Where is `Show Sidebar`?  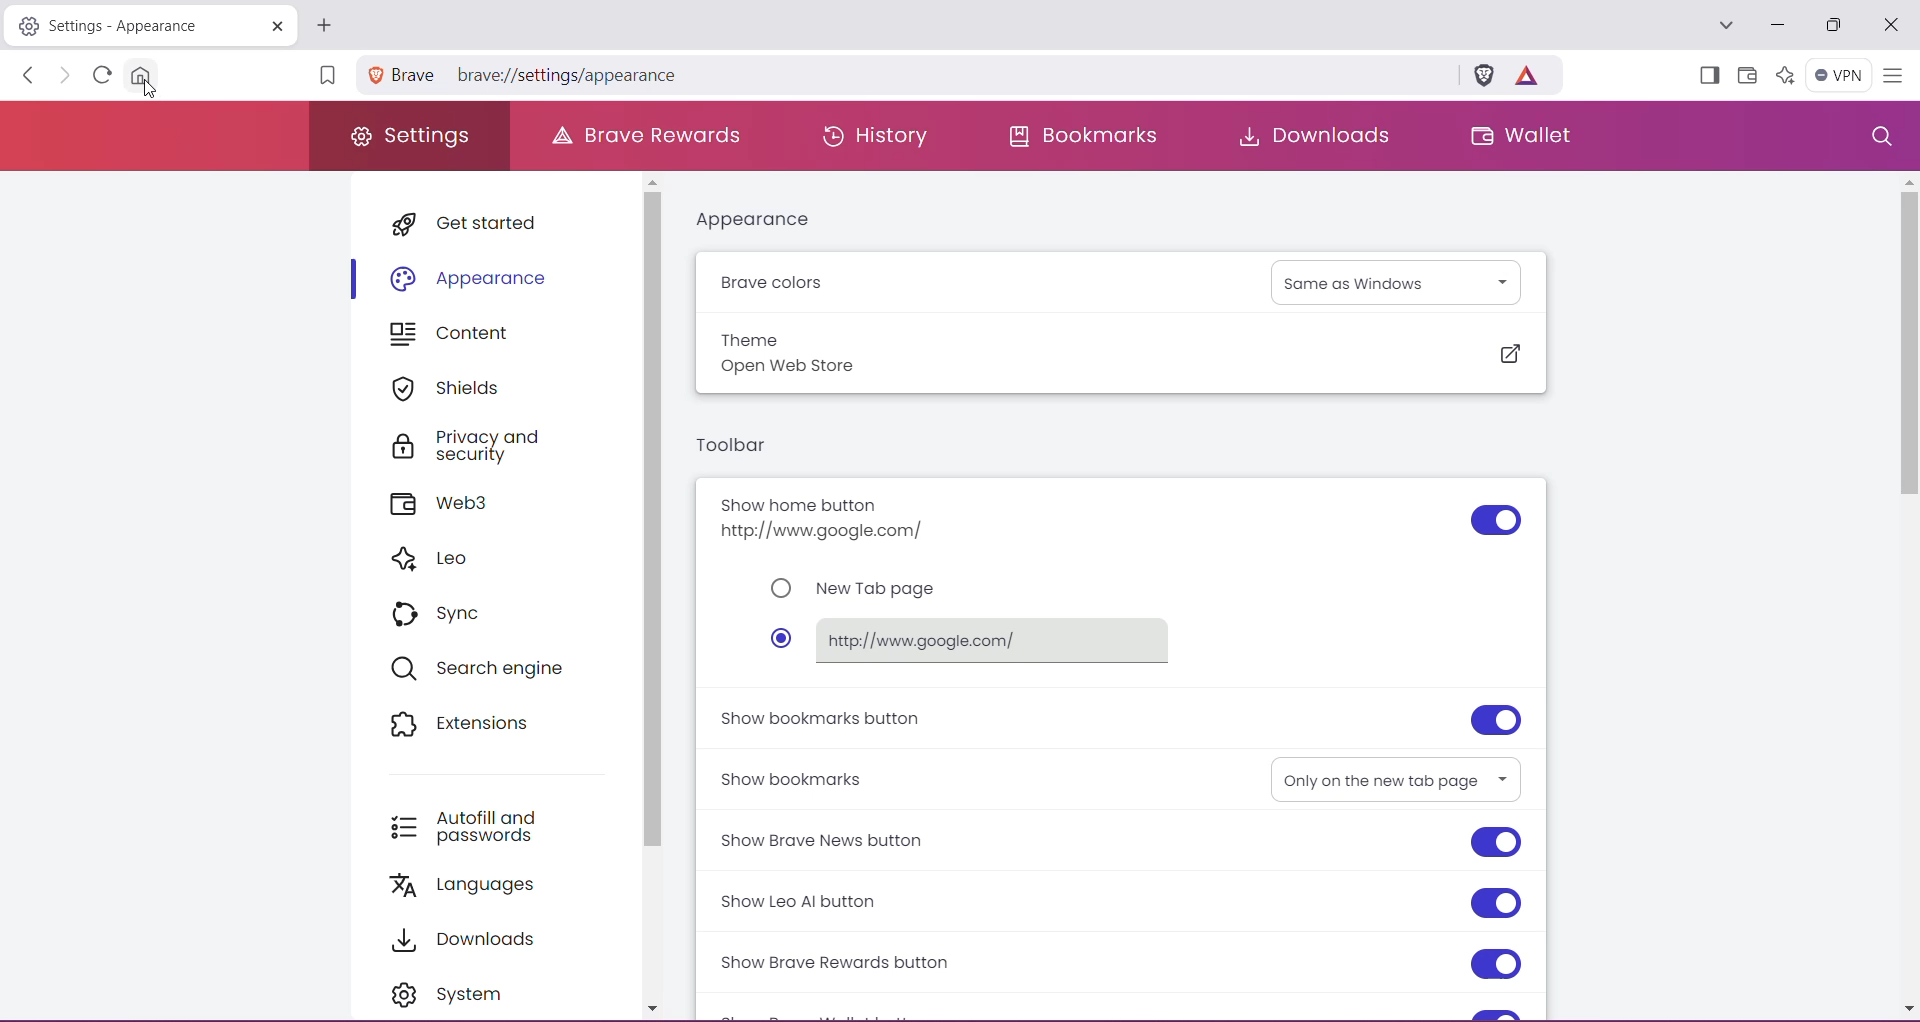 Show Sidebar is located at coordinates (1707, 77).